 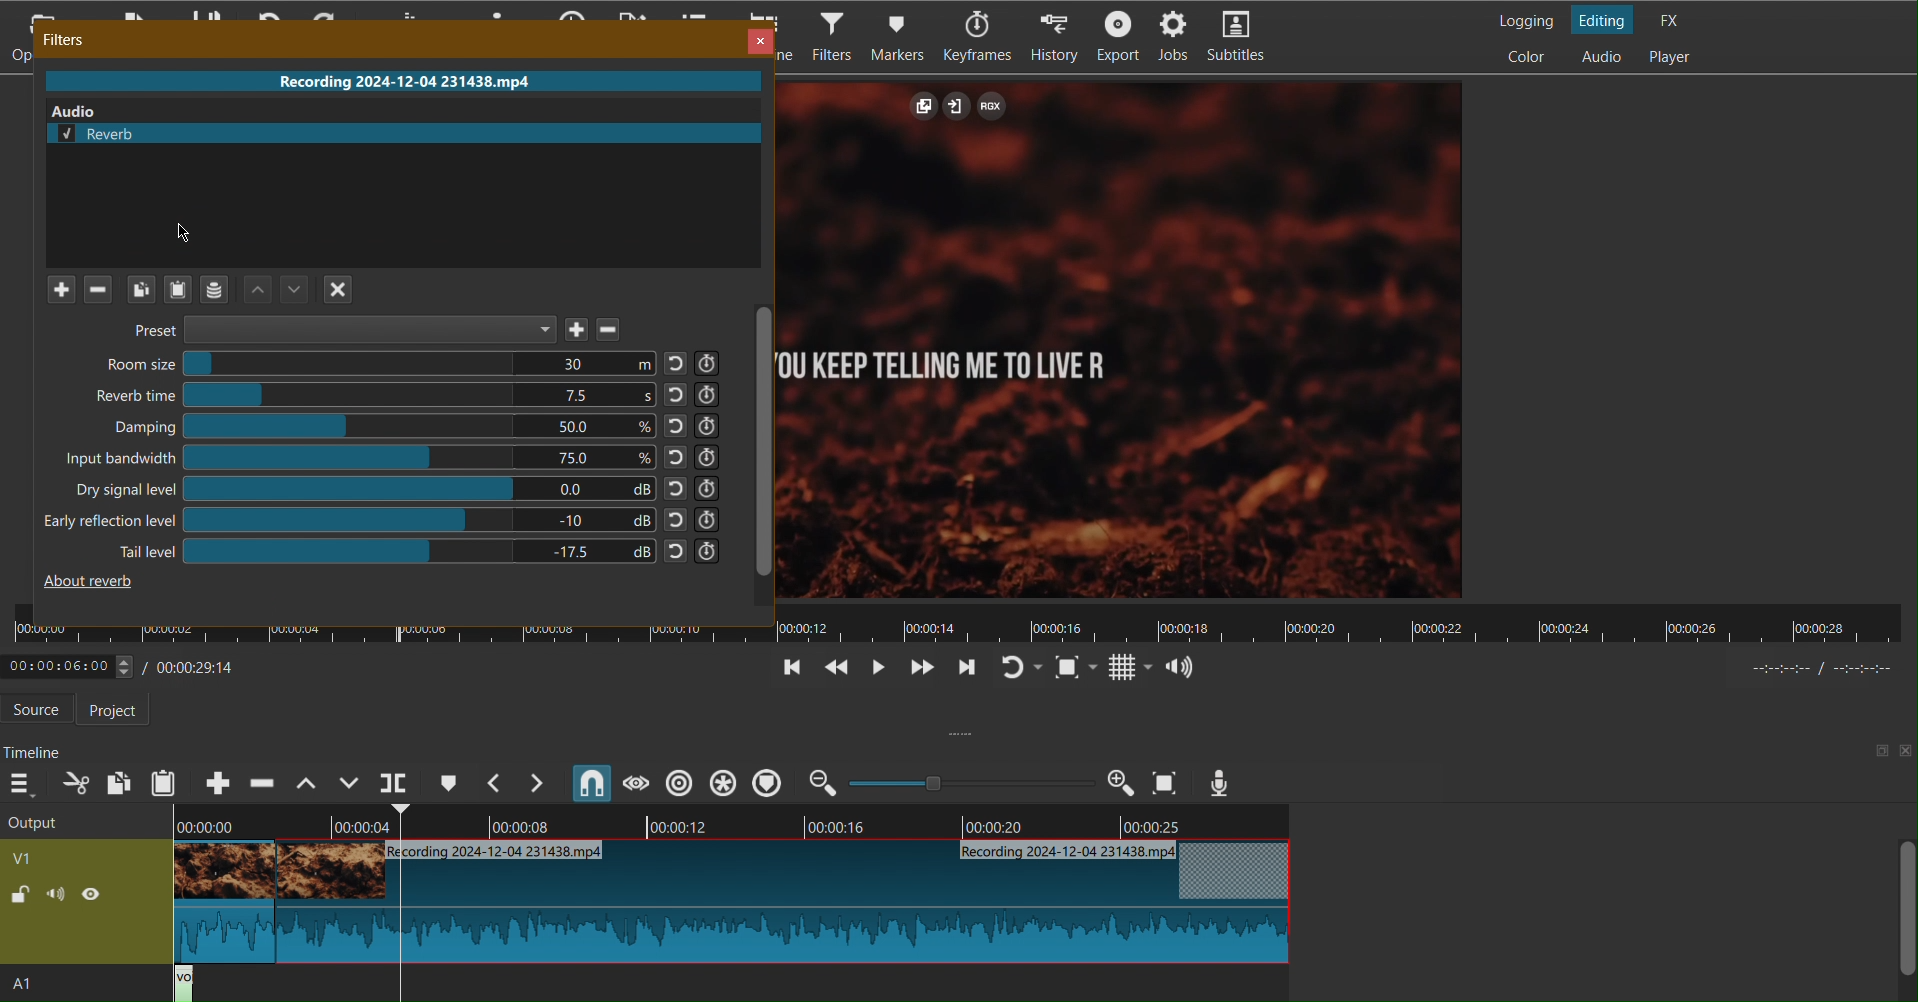 What do you see at coordinates (1077, 667) in the screenshot?
I see `Zoom Fit` at bounding box center [1077, 667].